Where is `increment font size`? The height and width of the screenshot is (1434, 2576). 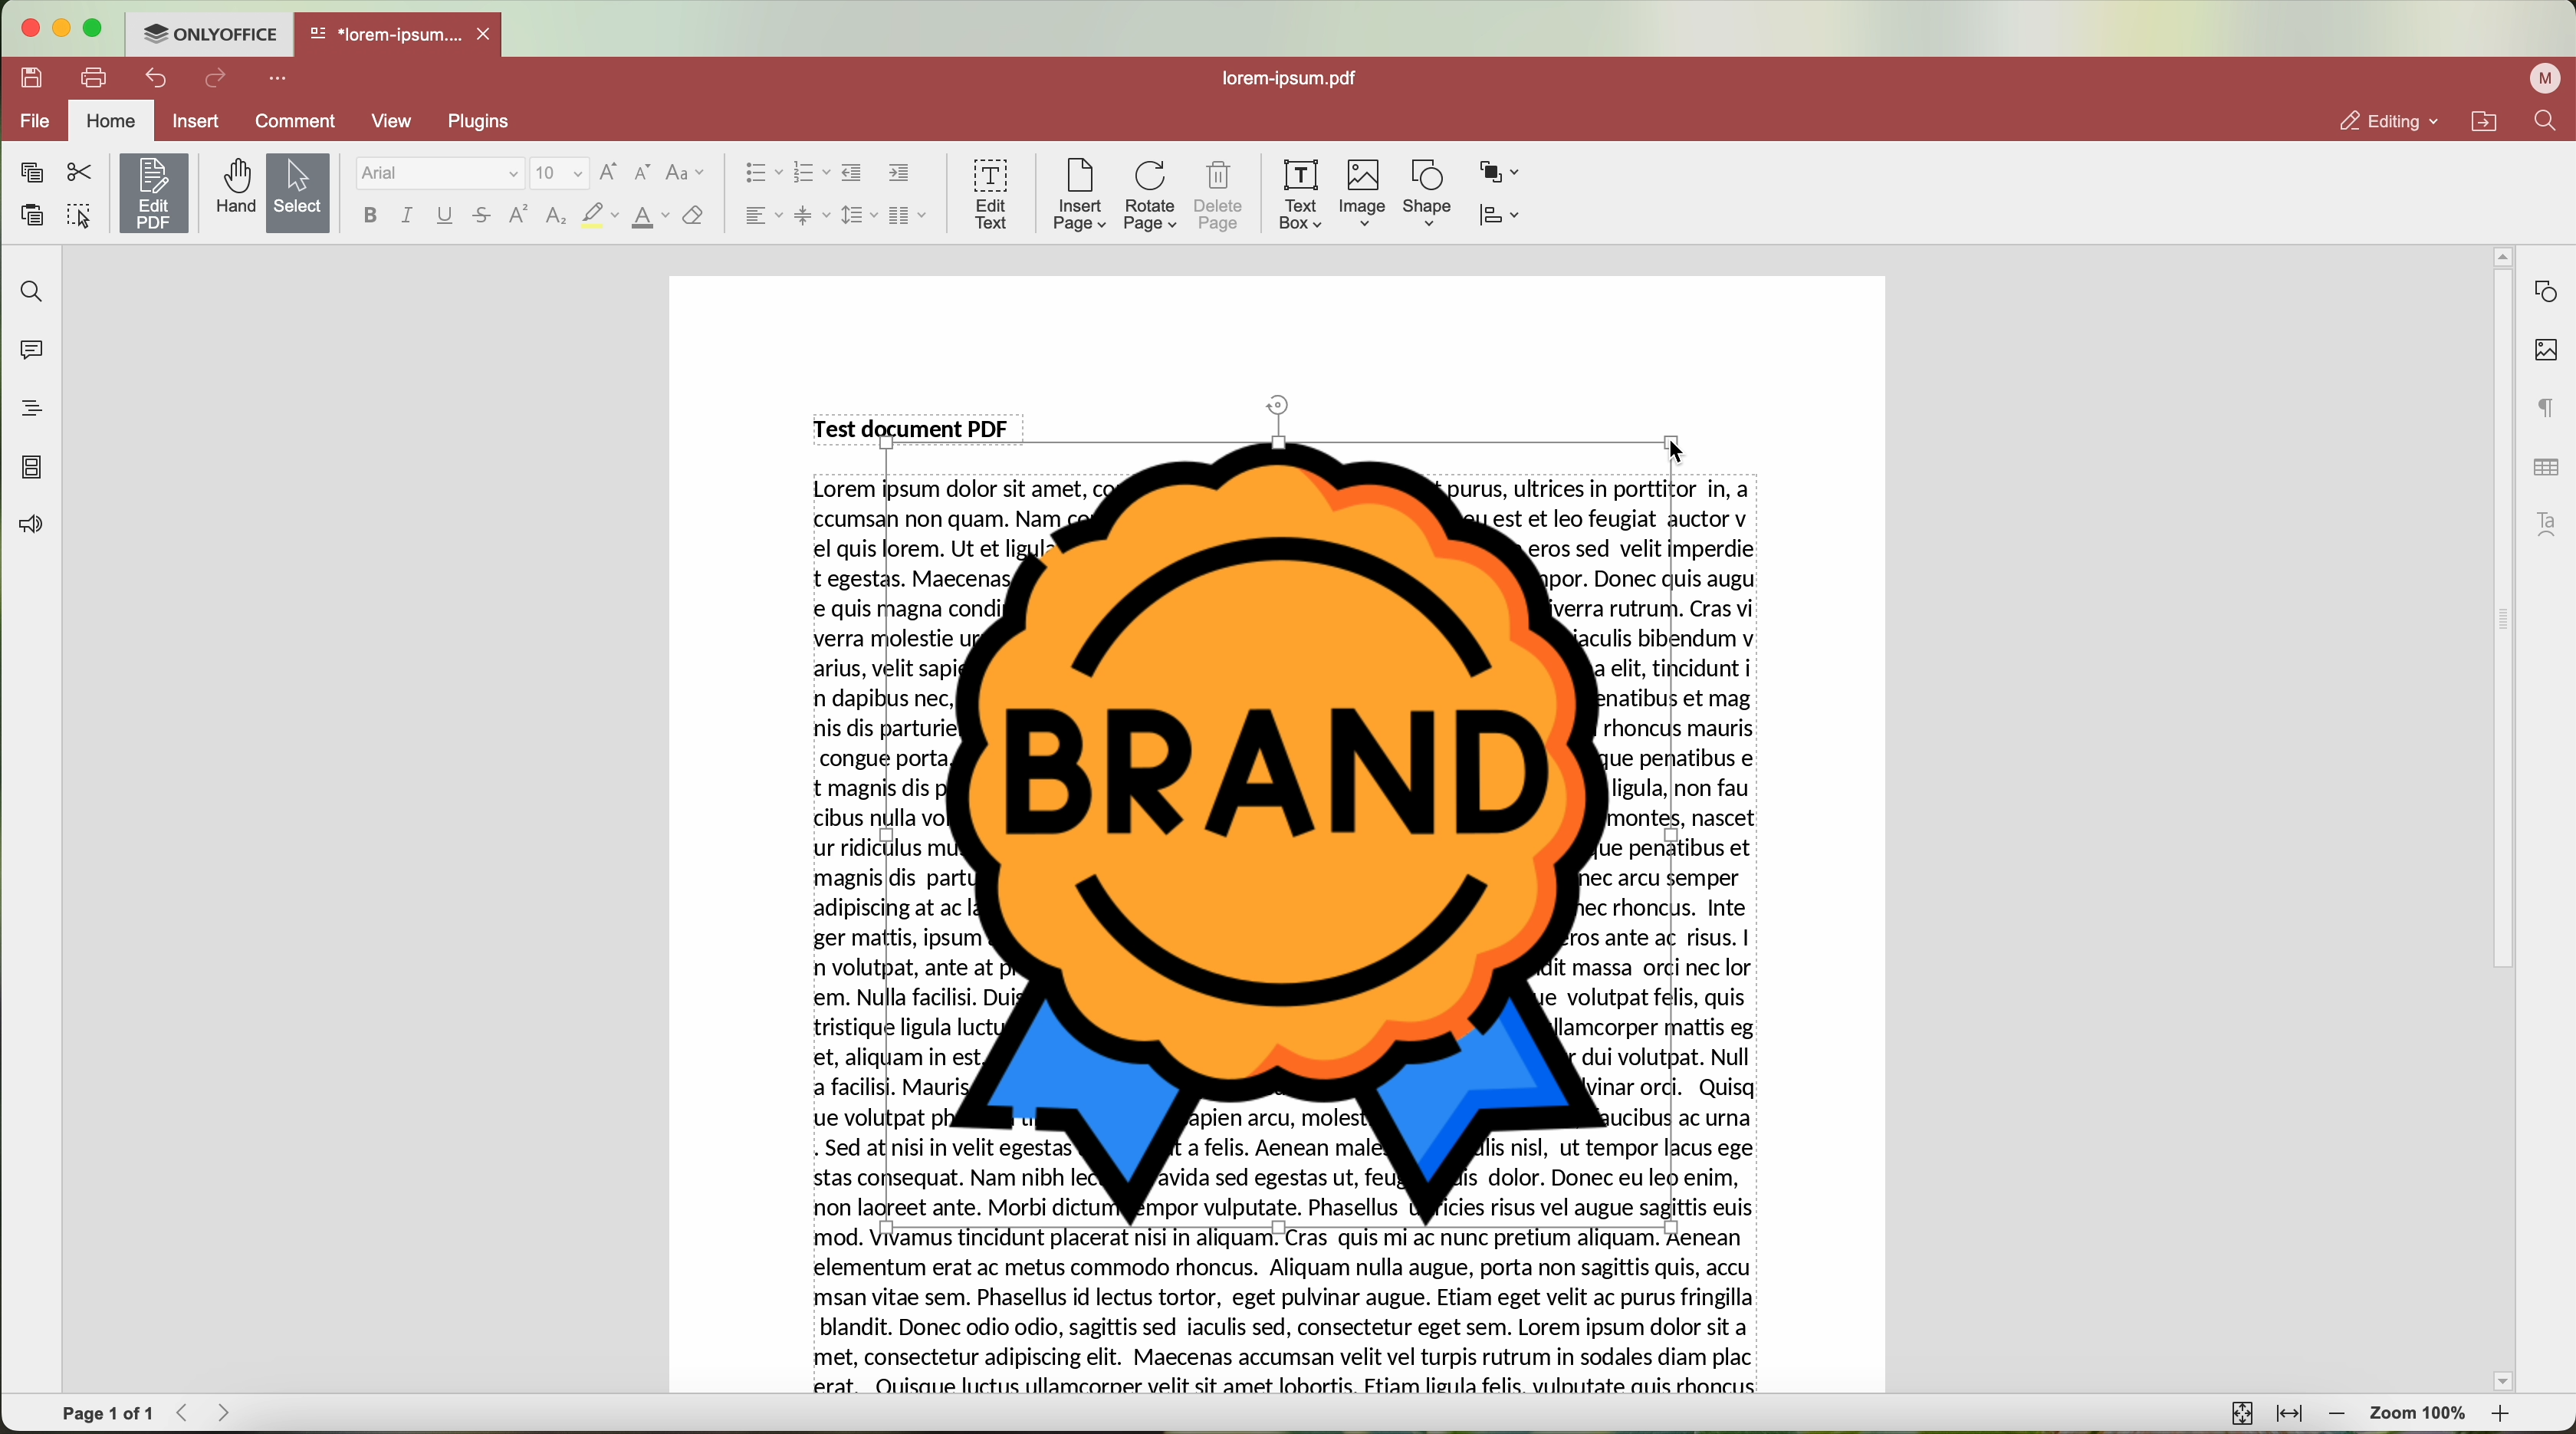 increment font size is located at coordinates (608, 172).